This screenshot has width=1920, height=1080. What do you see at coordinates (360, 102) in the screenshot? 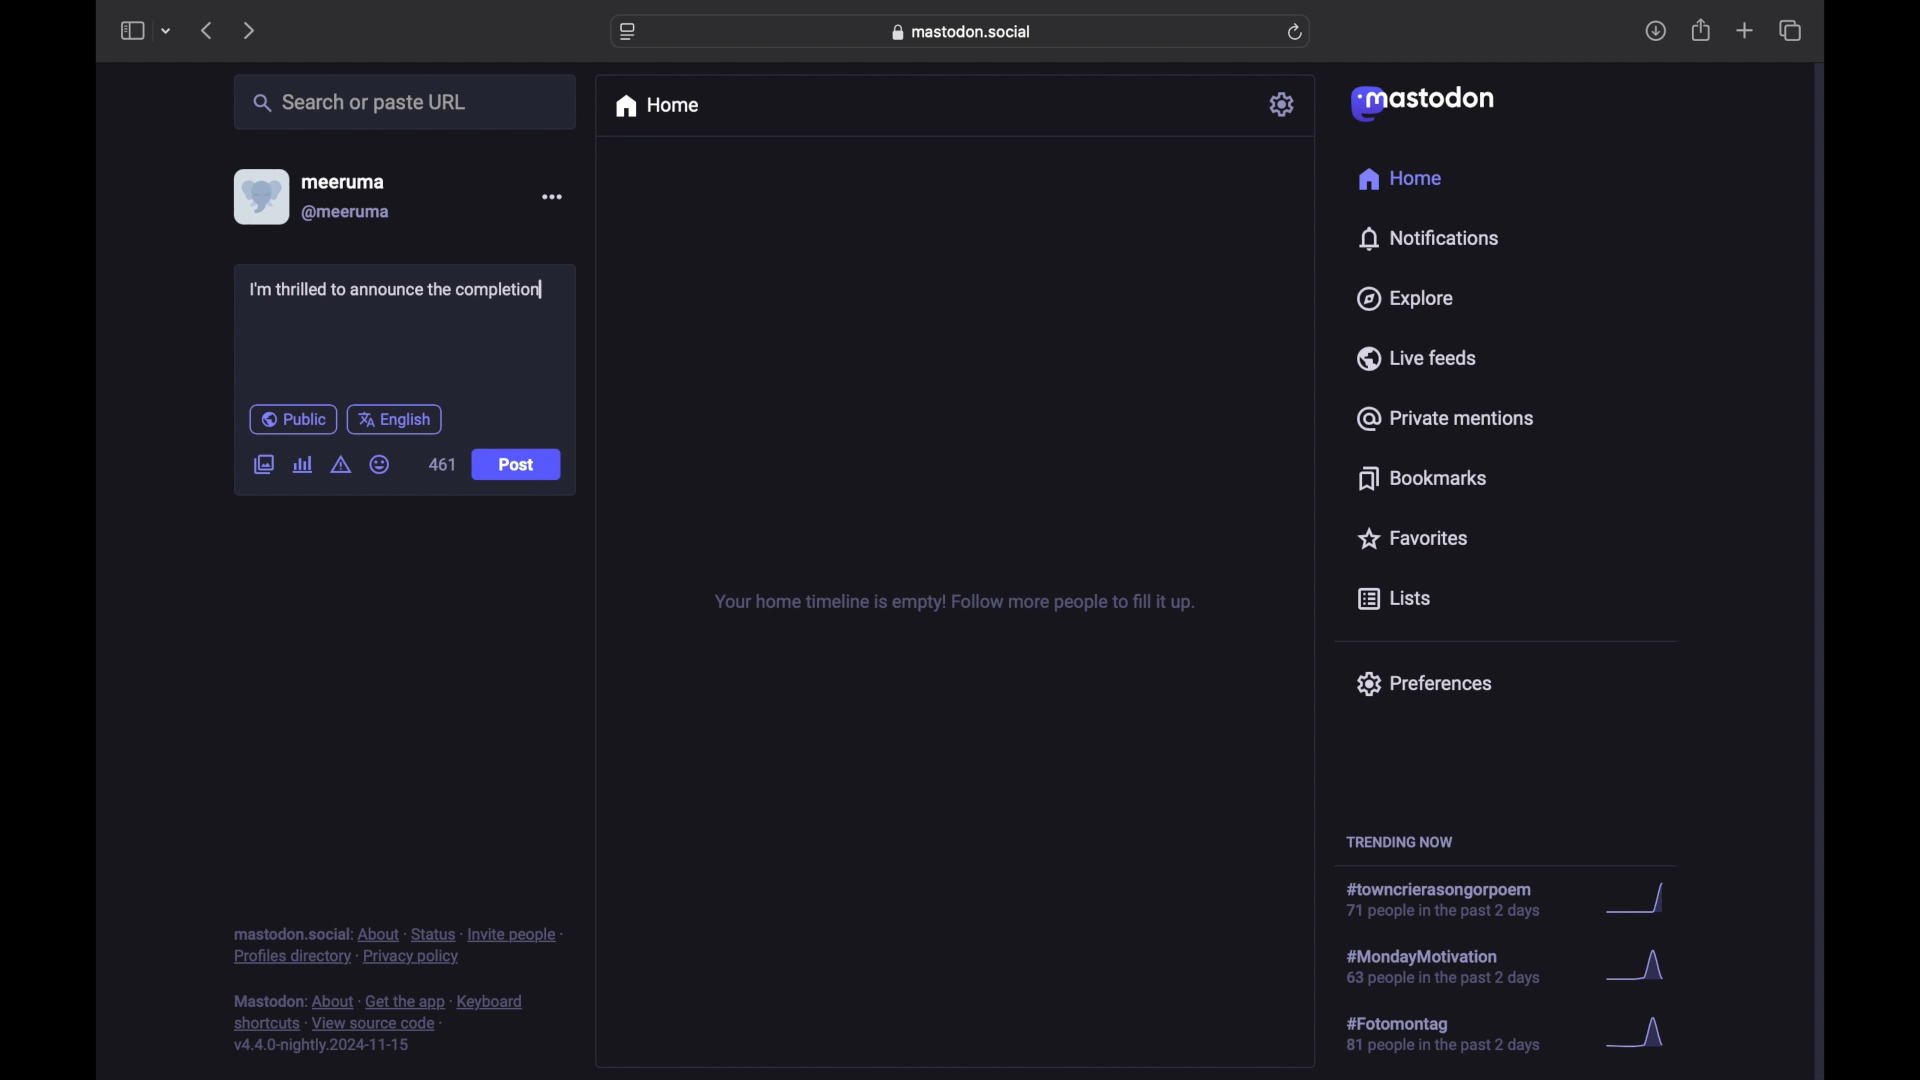
I see `share or paste url` at bounding box center [360, 102].